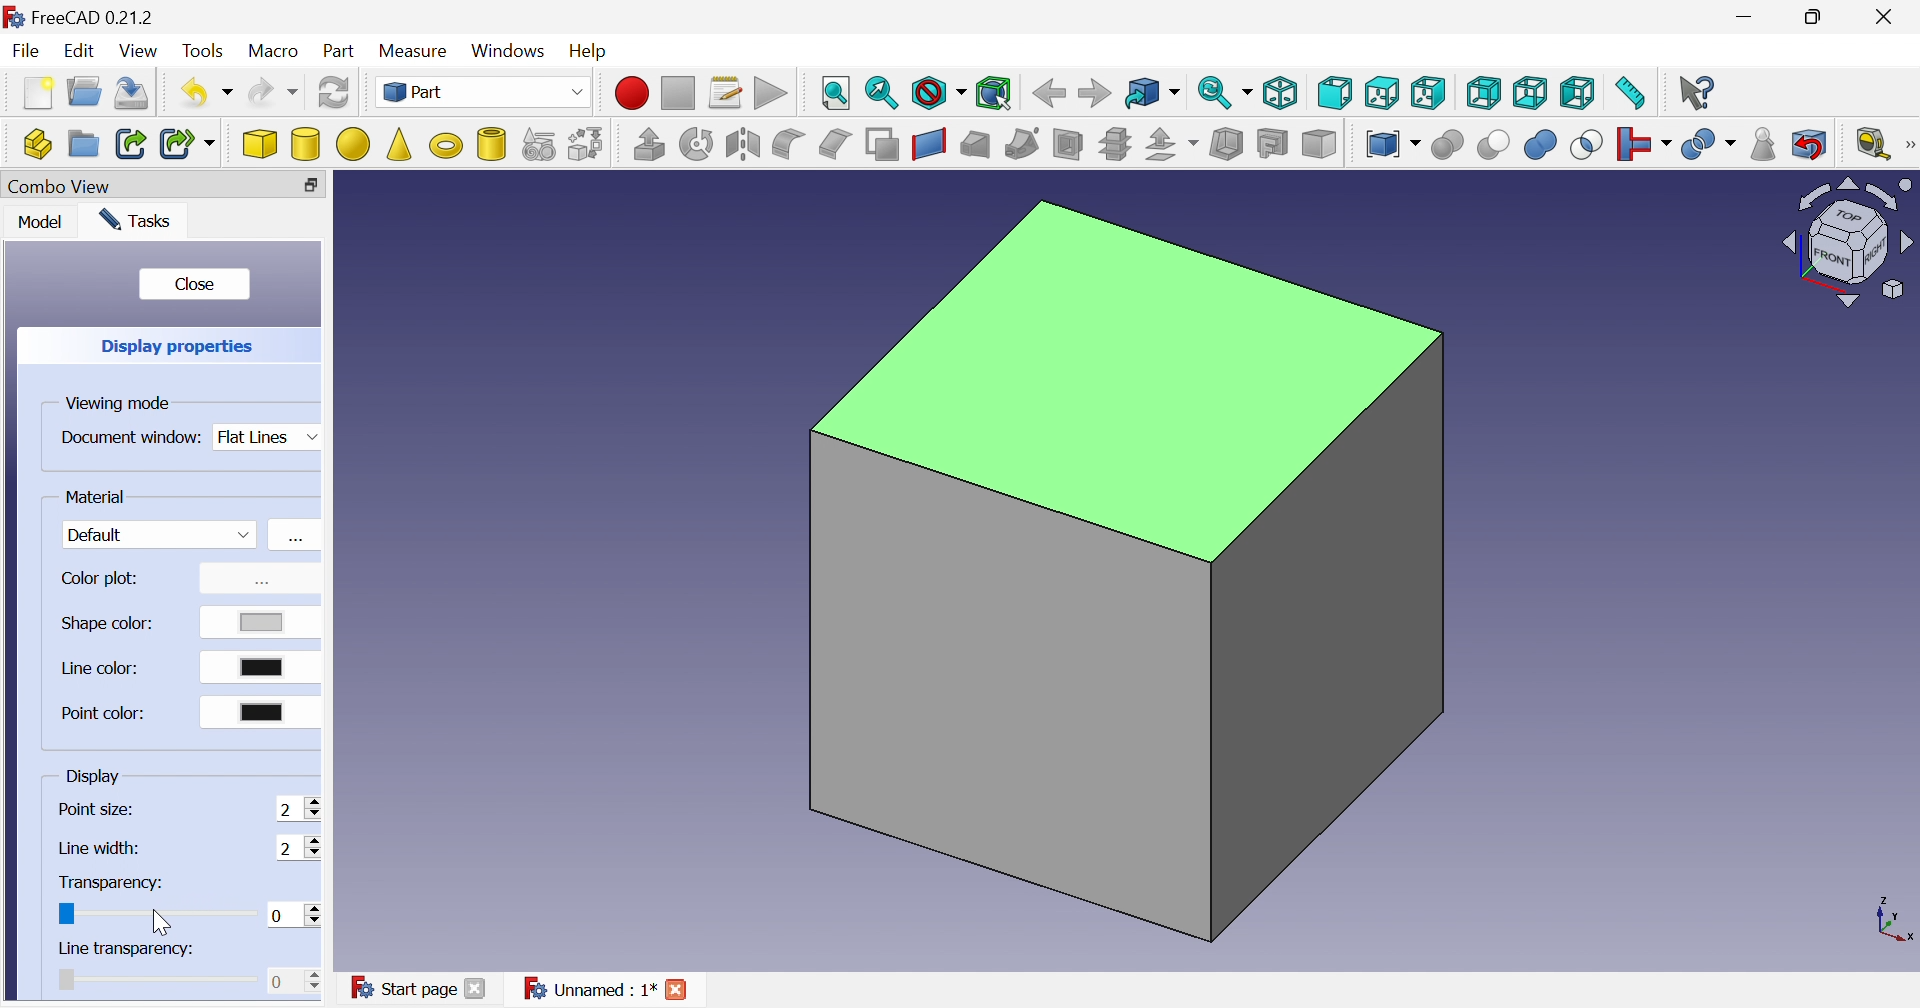  What do you see at coordinates (1227, 141) in the screenshot?
I see `Thickness` at bounding box center [1227, 141].